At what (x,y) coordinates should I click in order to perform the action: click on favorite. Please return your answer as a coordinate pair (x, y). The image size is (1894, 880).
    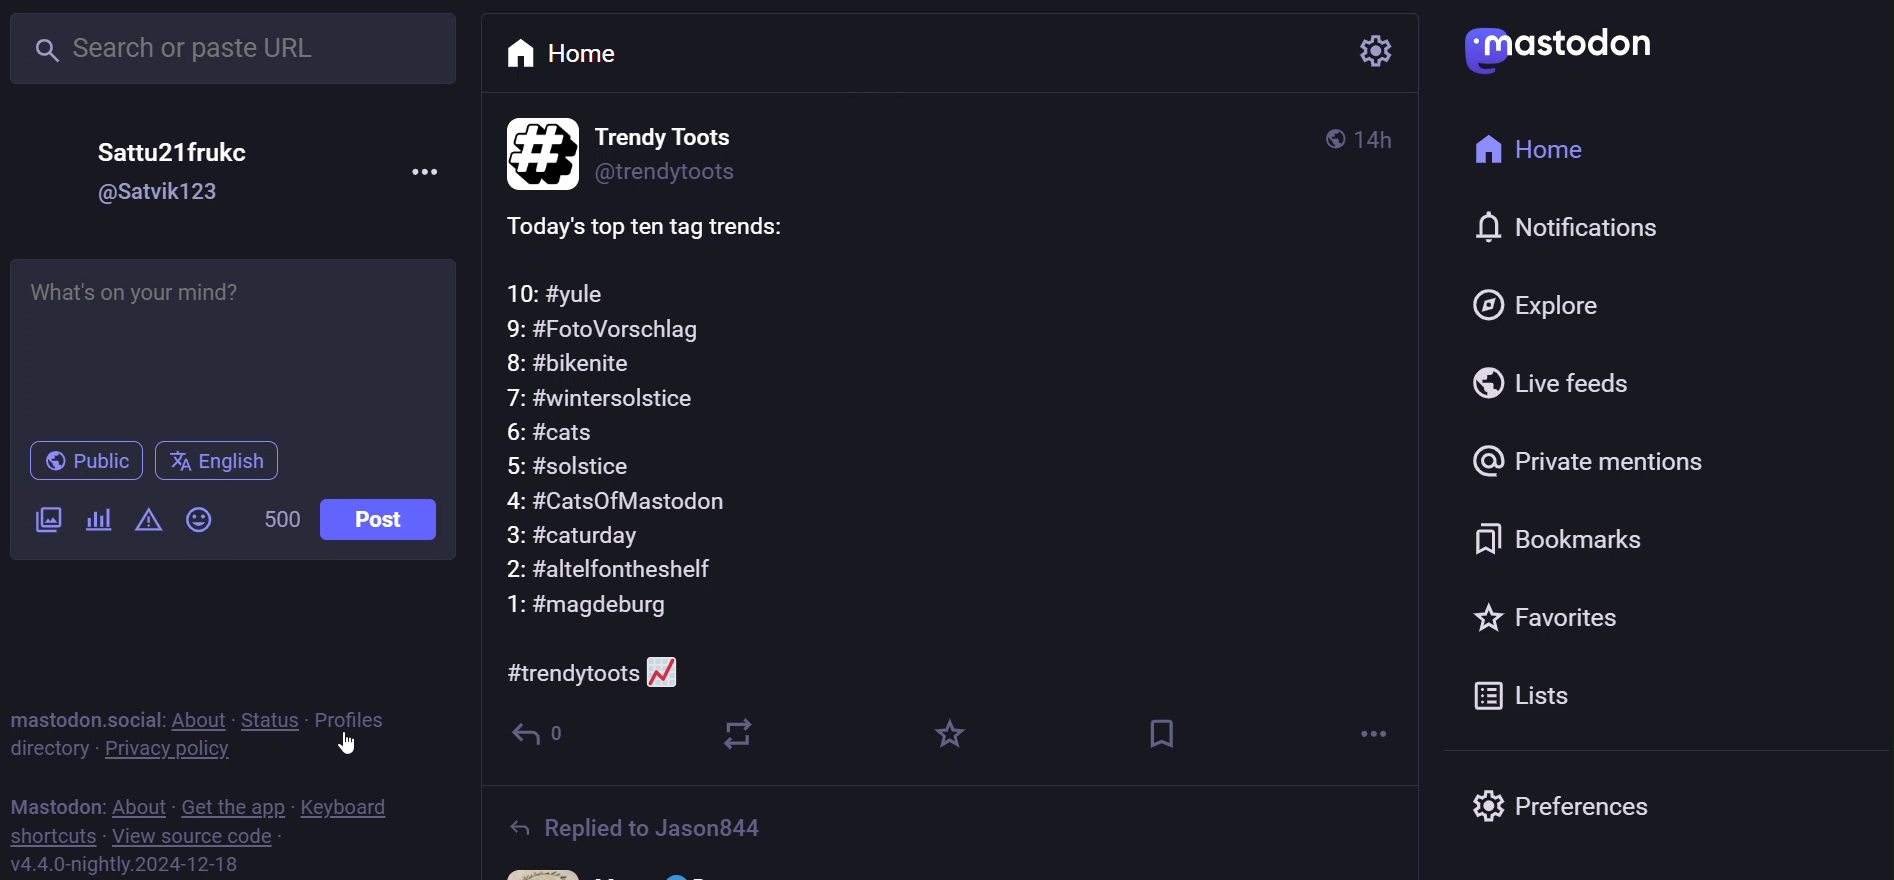
    Looking at the image, I should click on (950, 737).